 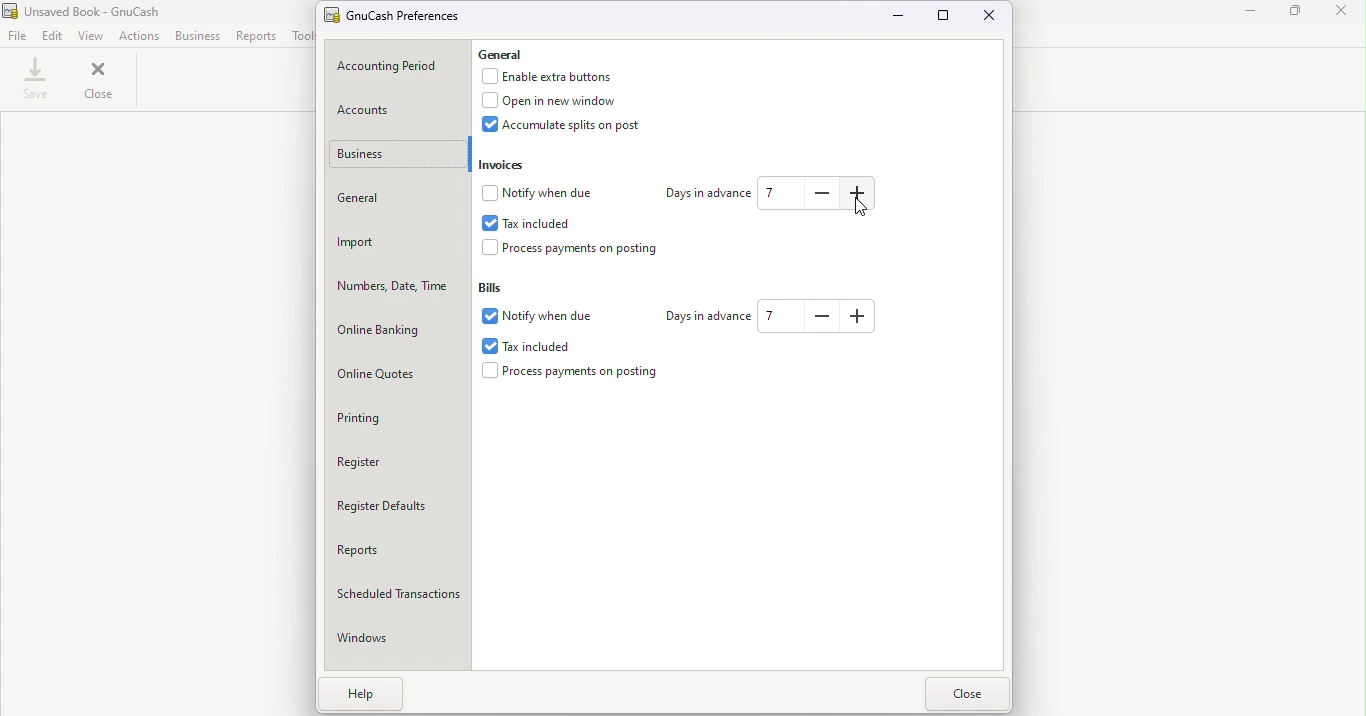 What do you see at coordinates (579, 128) in the screenshot?
I see `Accumulate splits on post` at bounding box center [579, 128].